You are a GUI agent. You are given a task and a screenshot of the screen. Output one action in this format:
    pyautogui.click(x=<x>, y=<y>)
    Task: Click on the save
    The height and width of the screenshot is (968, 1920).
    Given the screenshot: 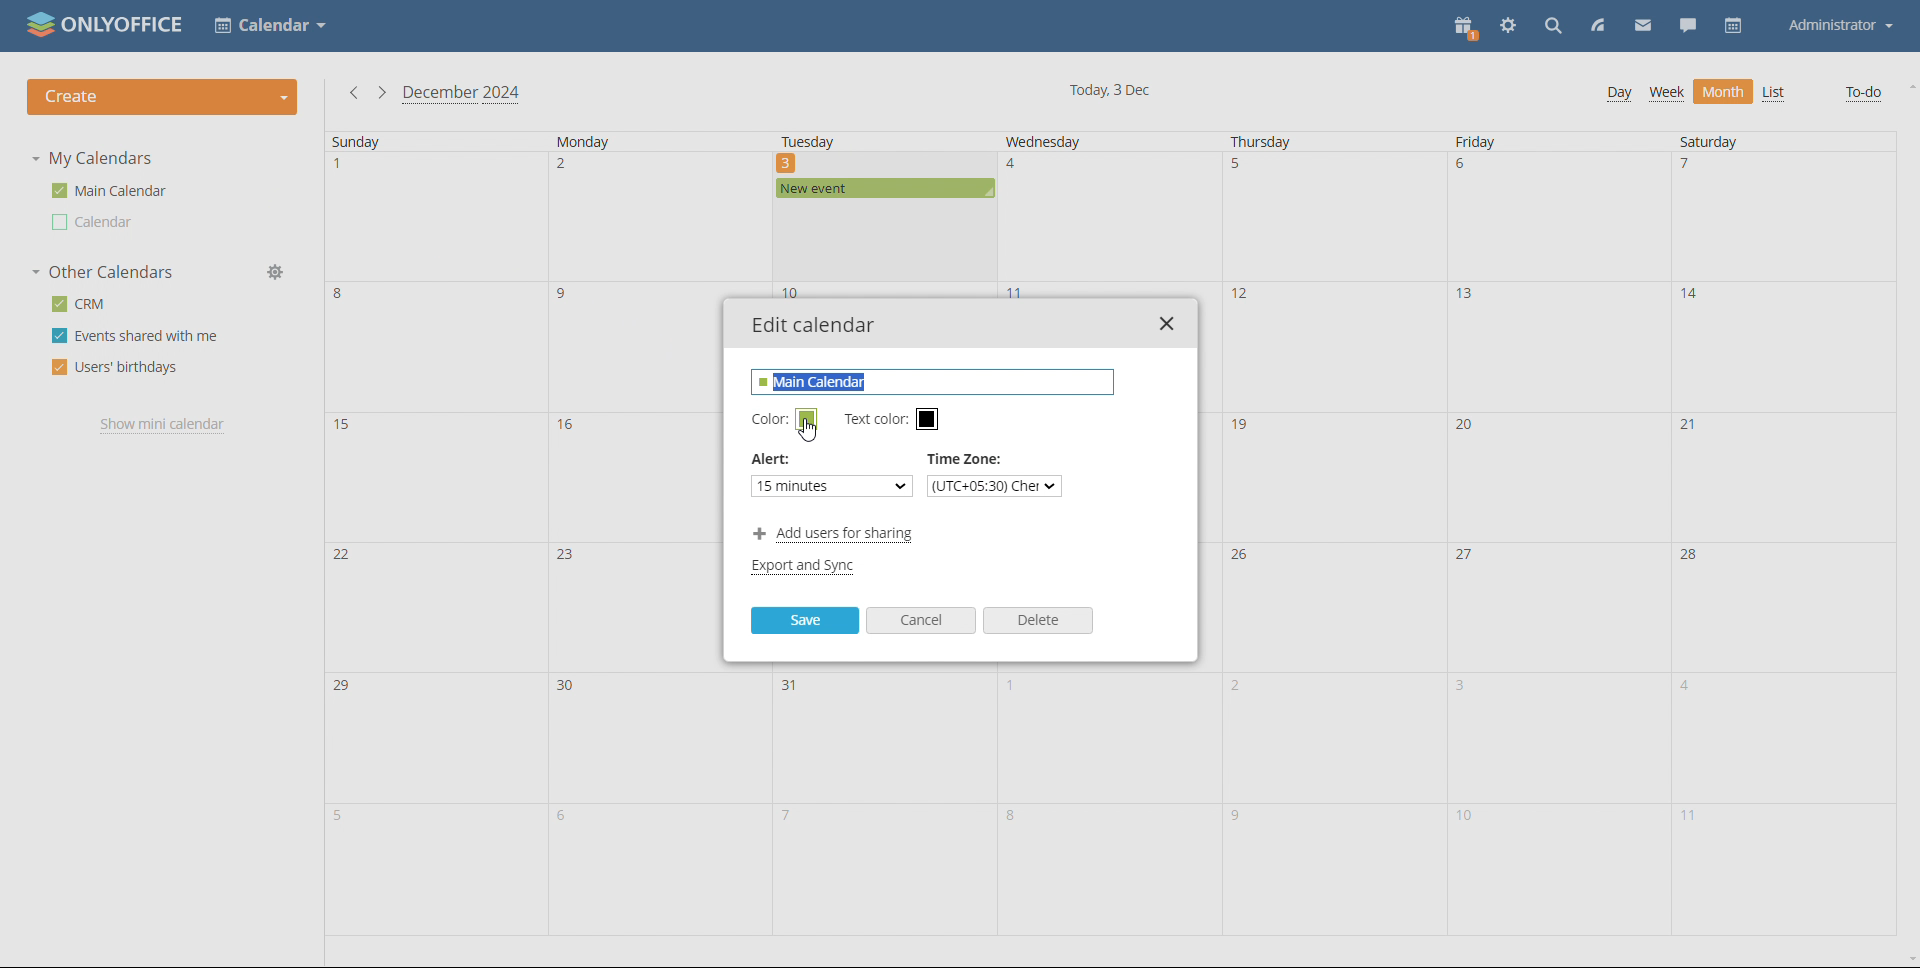 What is the action you would take?
    pyautogui.click(x=805, y=620)
    